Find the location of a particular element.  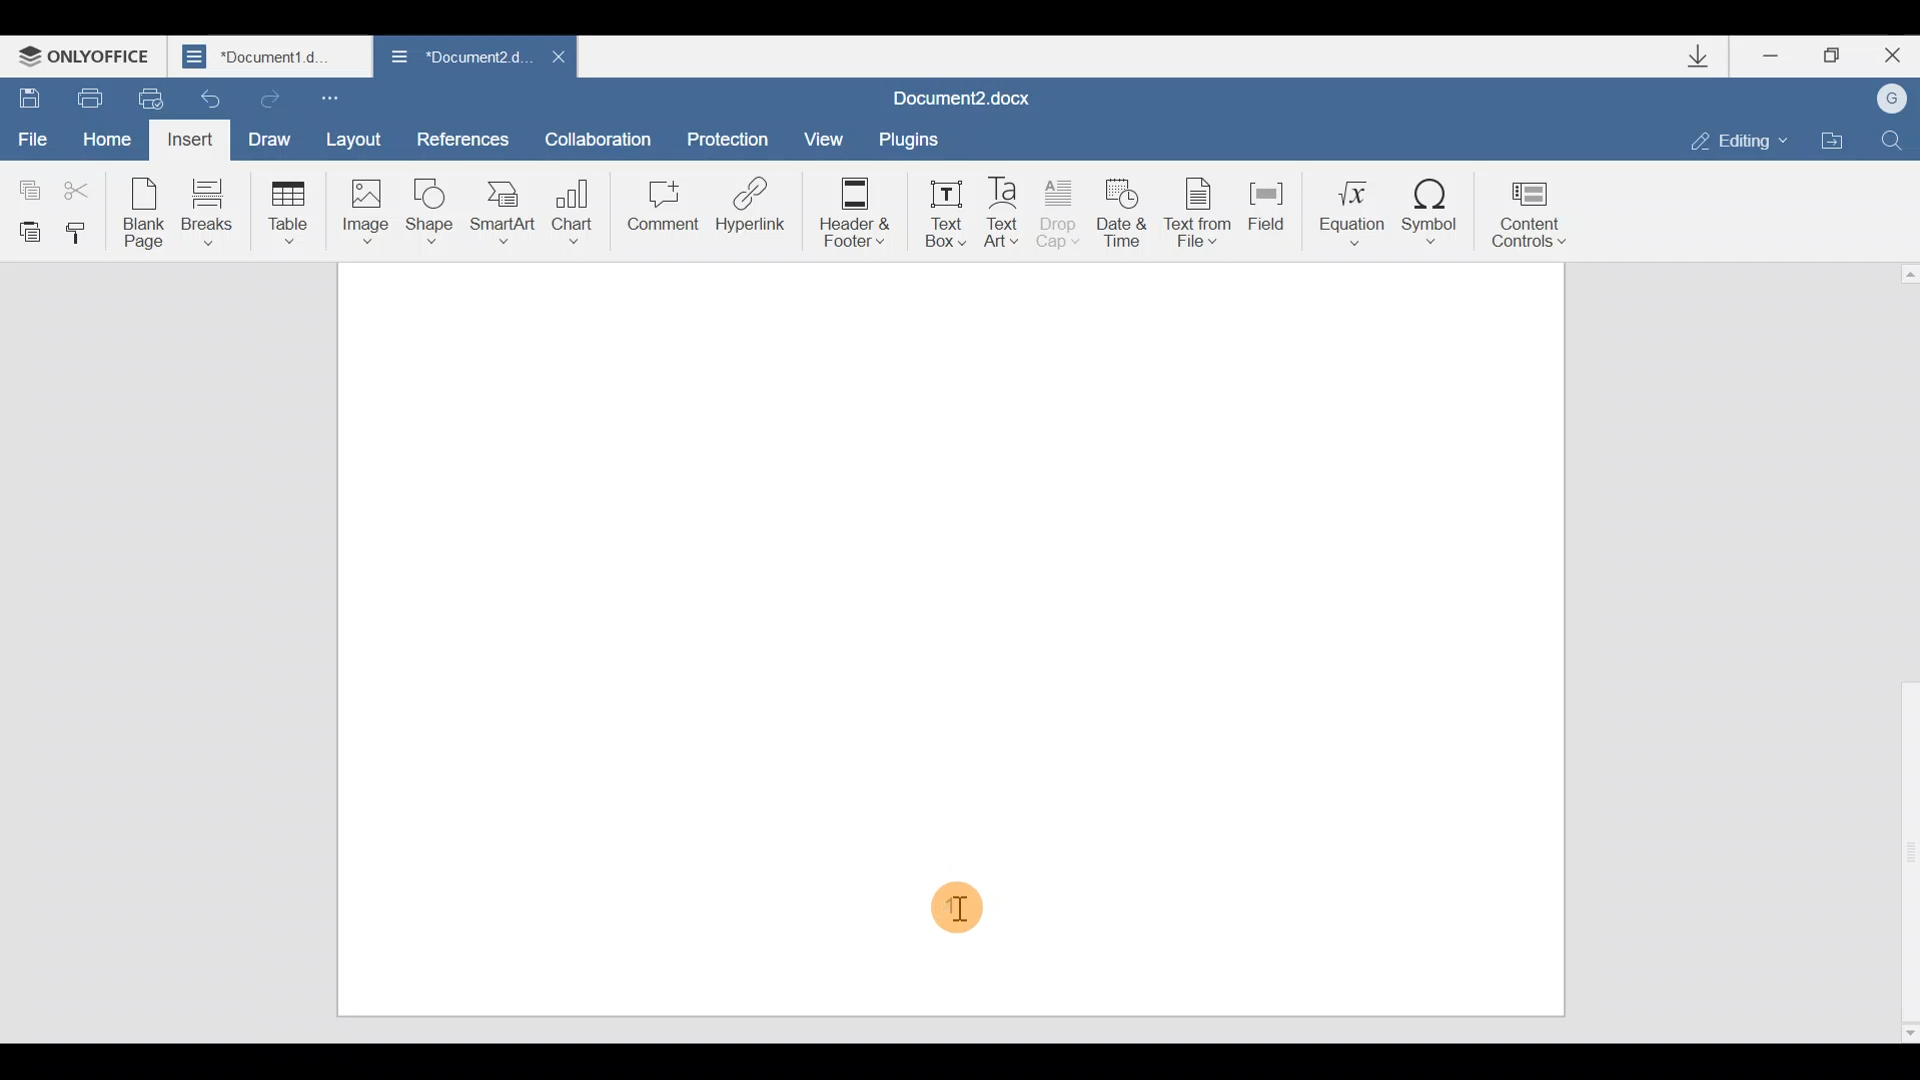

Chart is located at coordinates (576, 205).